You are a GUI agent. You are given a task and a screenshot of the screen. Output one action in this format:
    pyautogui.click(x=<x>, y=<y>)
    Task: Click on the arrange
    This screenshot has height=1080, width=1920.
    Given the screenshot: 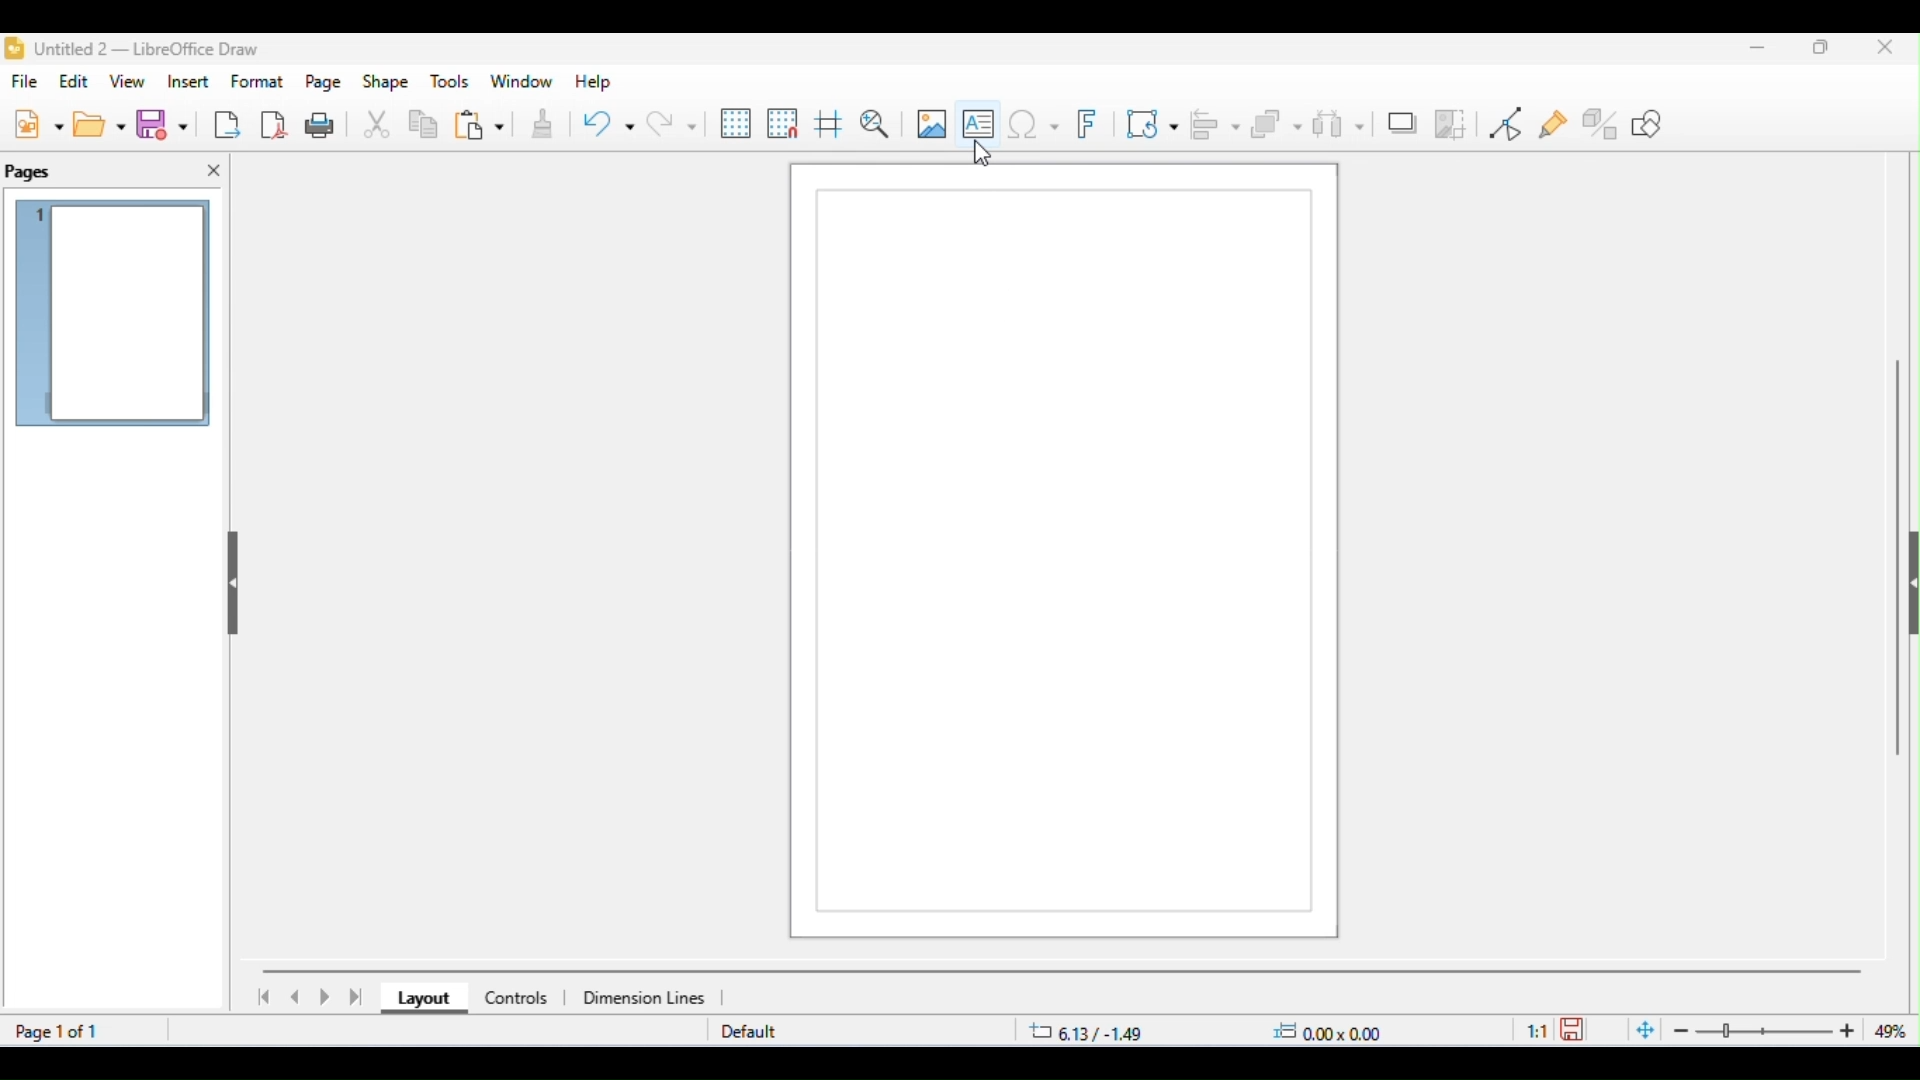 What is the action you would take?
    pyautogui.click(x=1277, y=125)
    